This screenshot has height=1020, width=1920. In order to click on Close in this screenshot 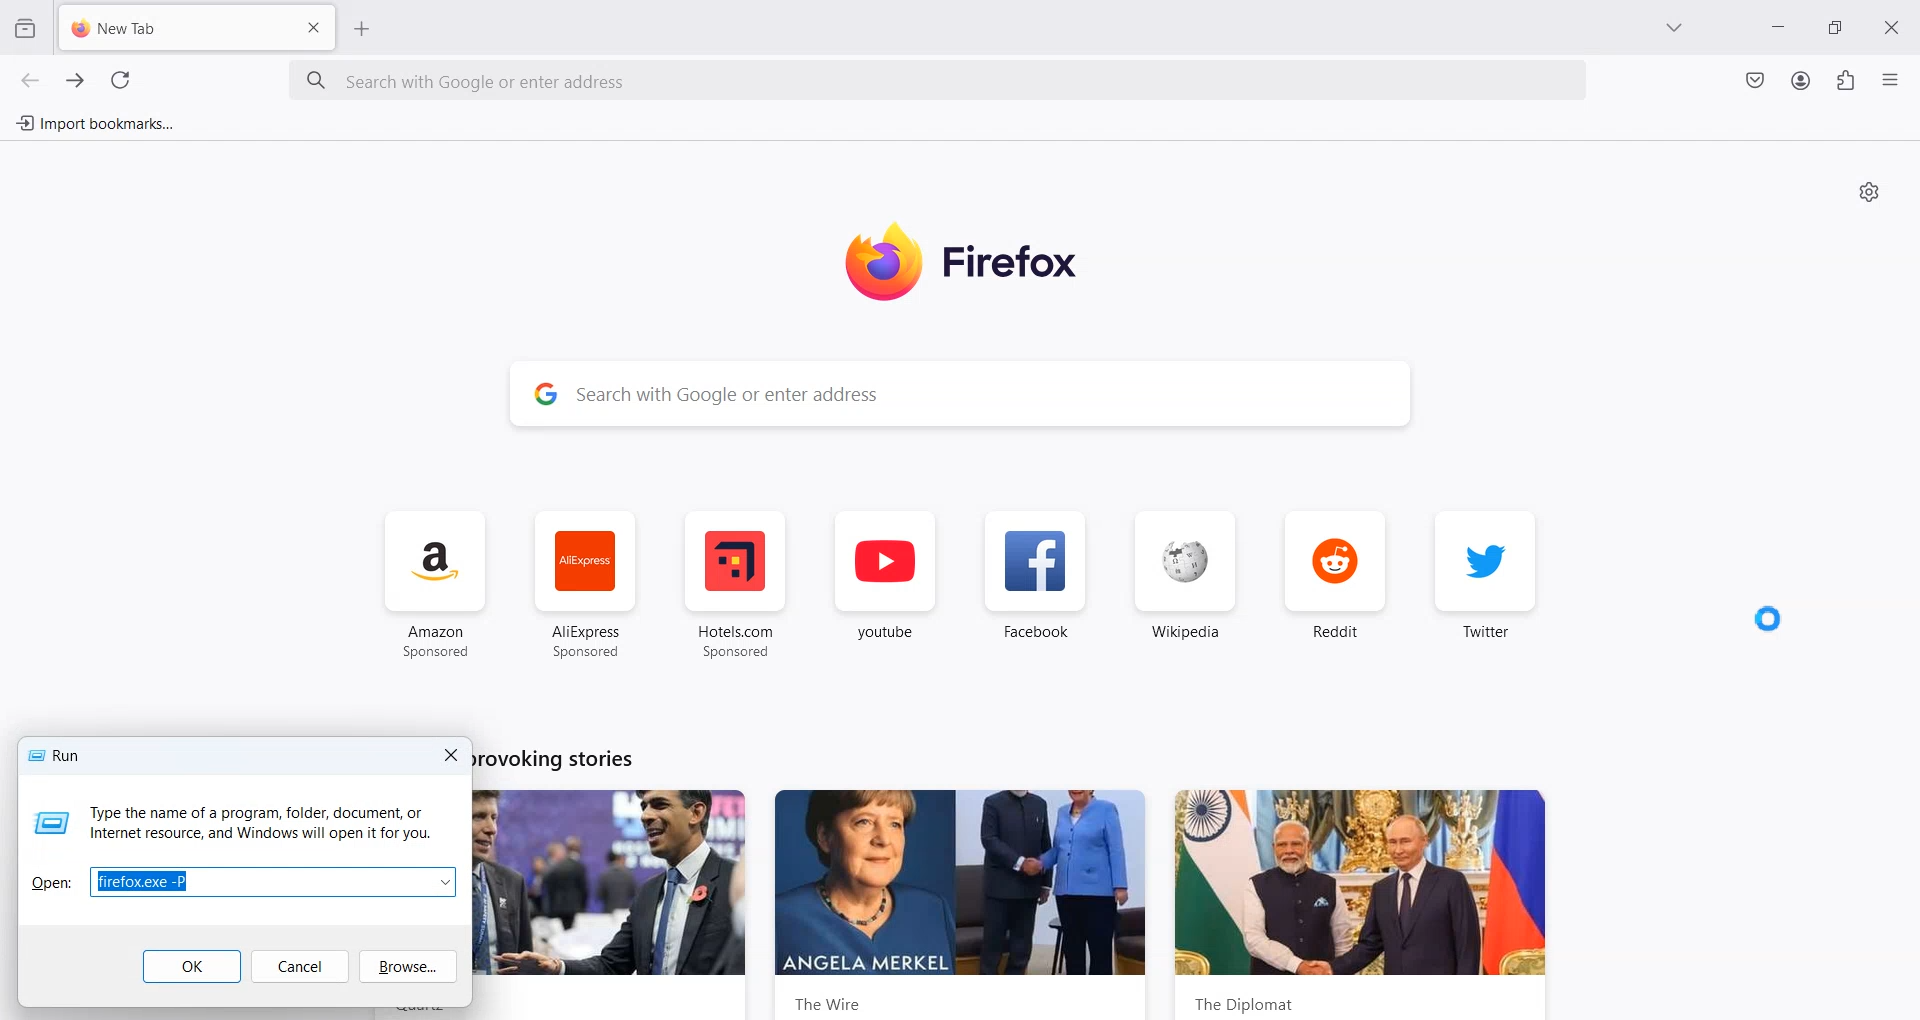, I will do `click(451, 754)`.